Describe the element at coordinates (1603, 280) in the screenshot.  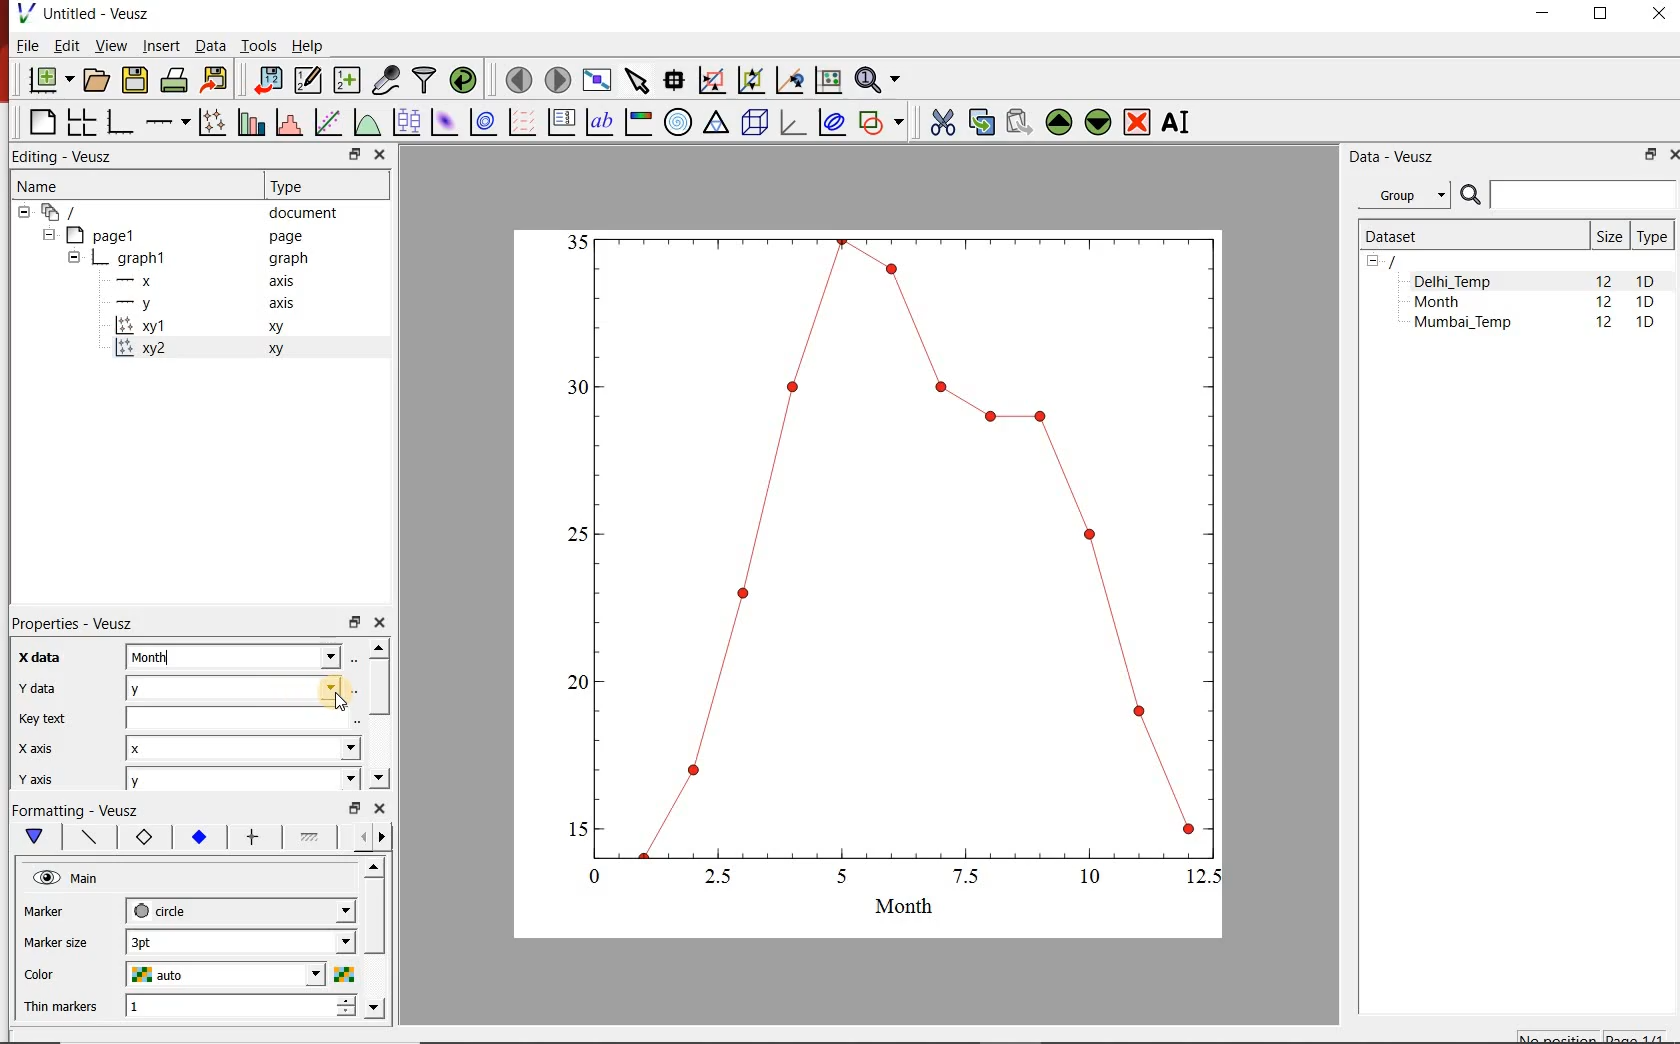
I see `12` at that location.